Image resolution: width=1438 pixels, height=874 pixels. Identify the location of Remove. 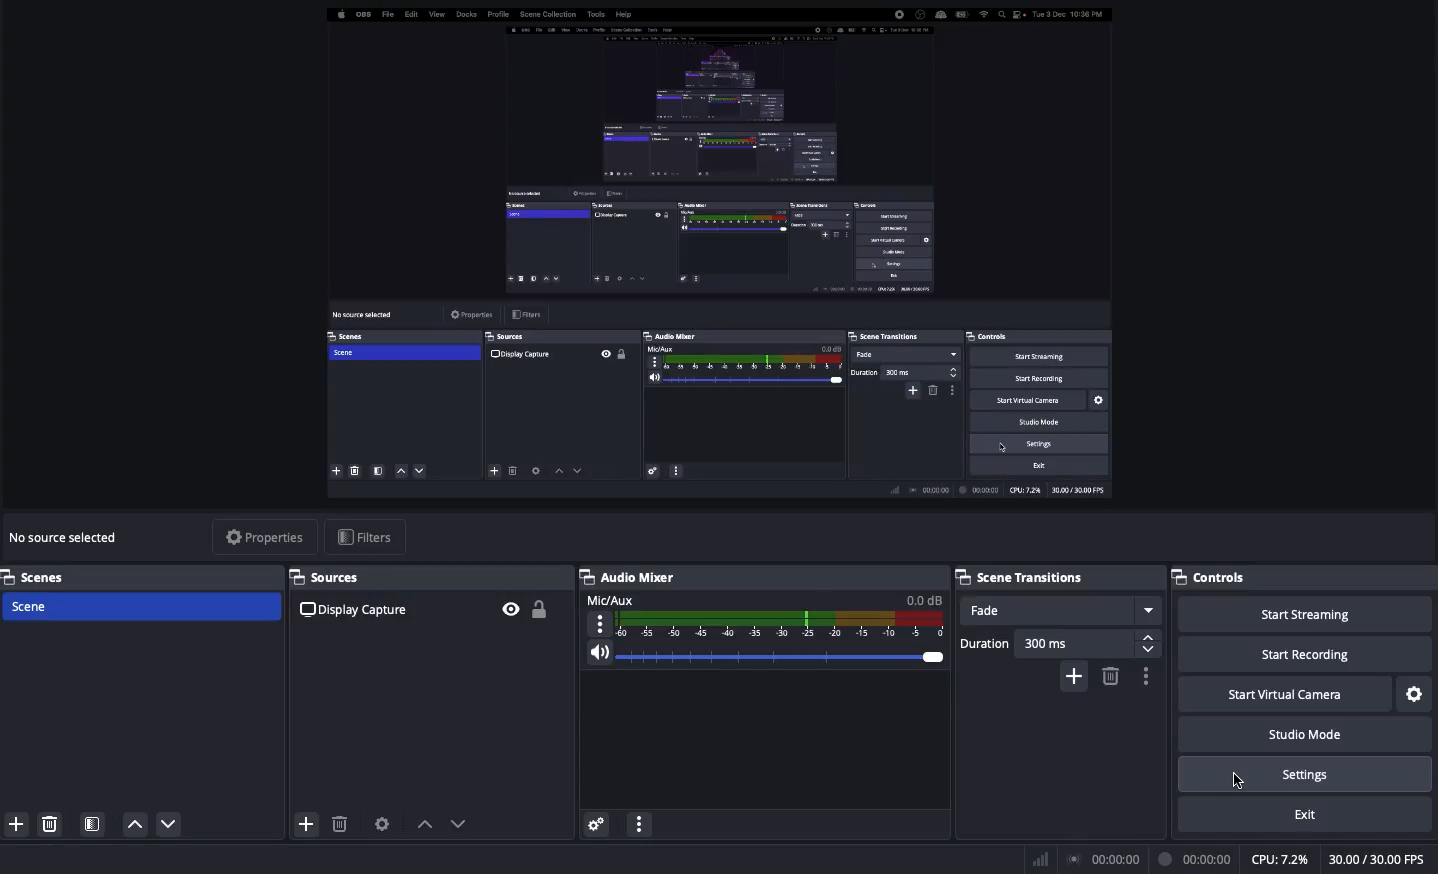
(1112, 678).